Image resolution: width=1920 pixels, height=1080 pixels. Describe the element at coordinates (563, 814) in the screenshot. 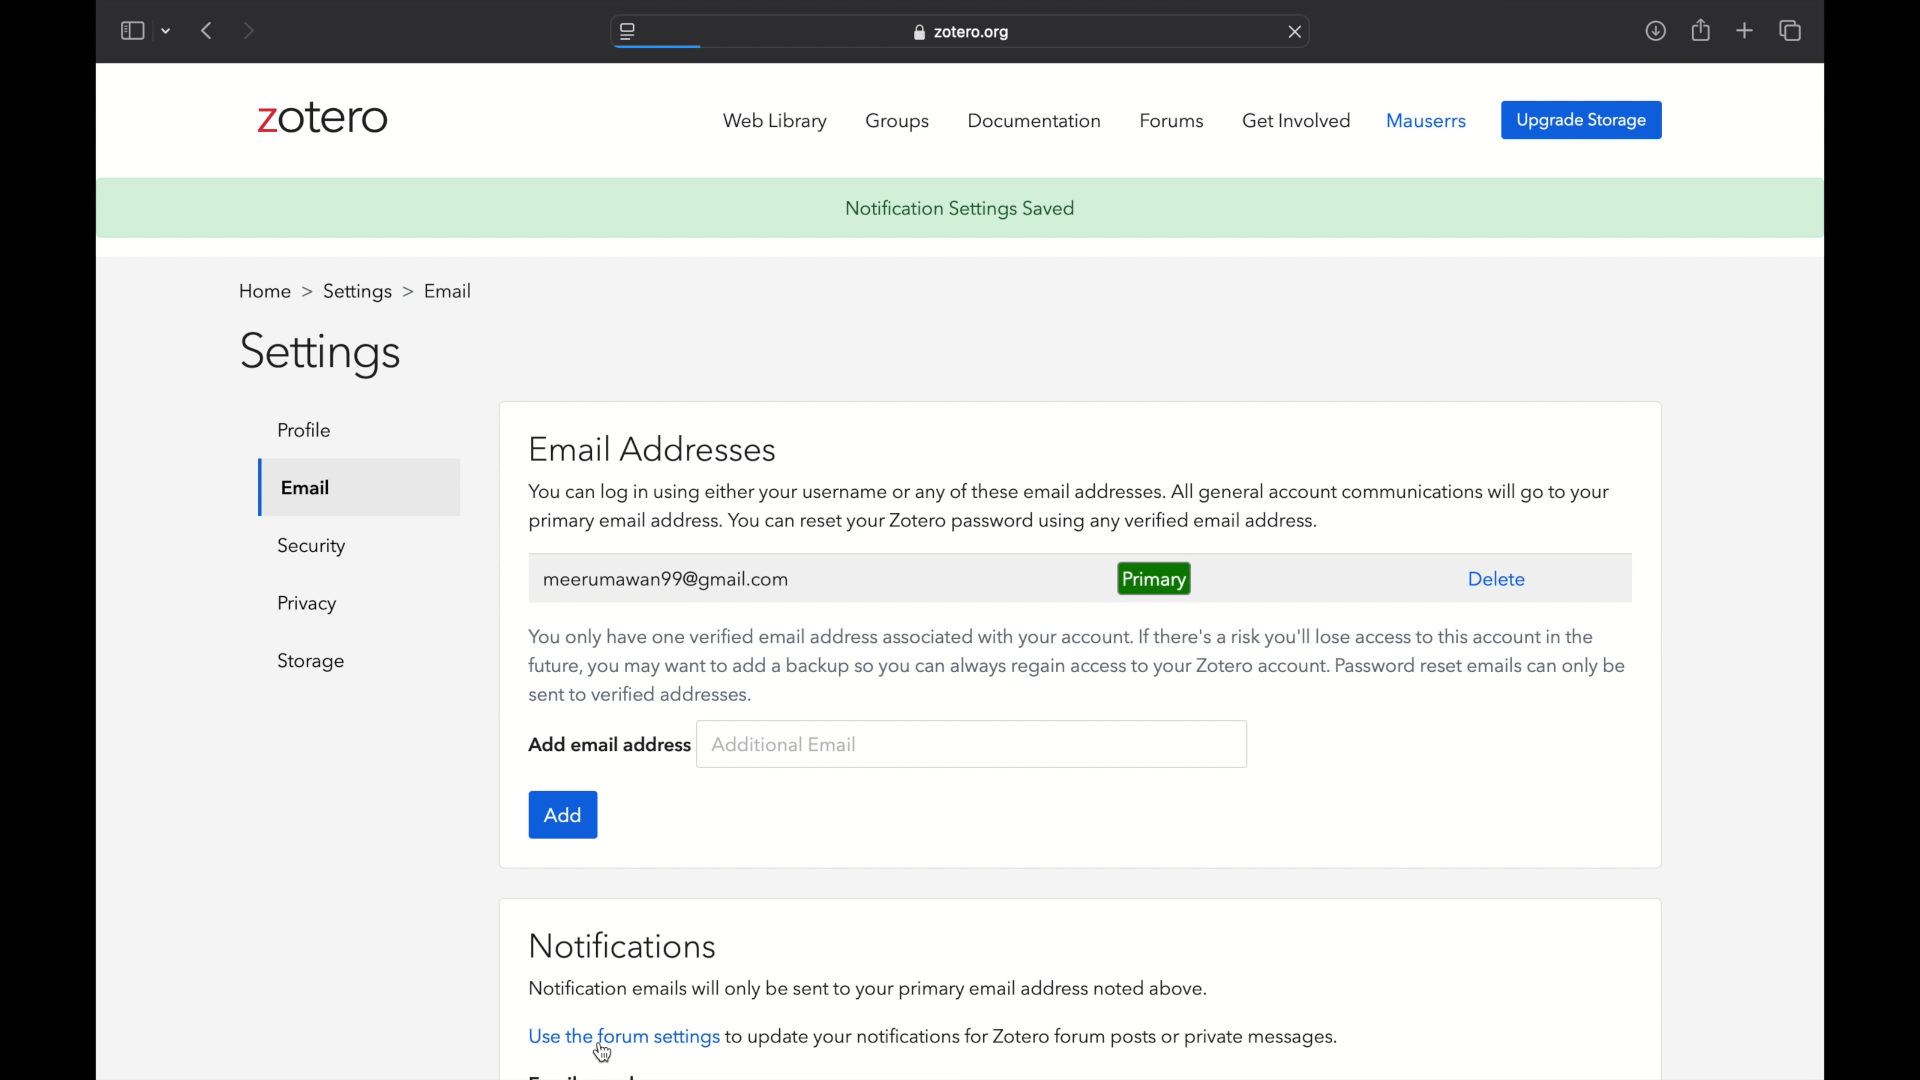

I see `add` at that location.